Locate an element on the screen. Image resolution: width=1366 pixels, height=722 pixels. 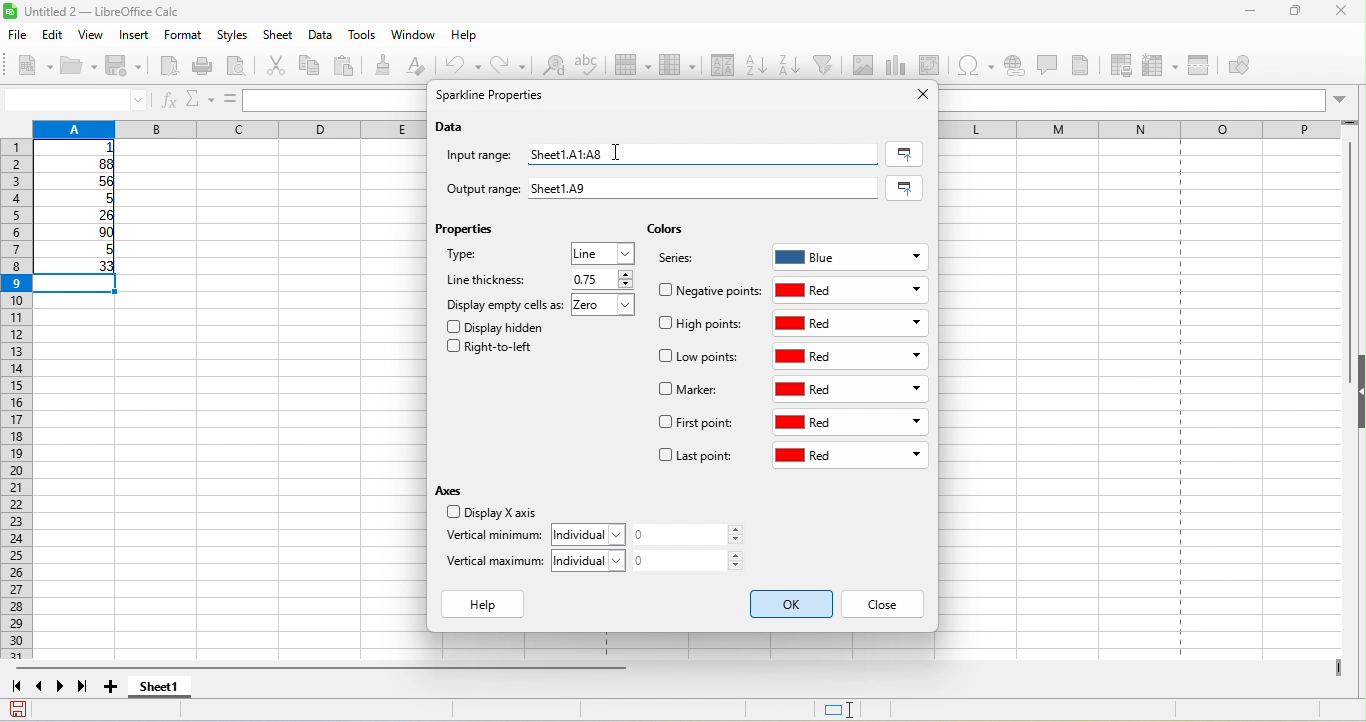
90 is located at coordinates (78, 234).